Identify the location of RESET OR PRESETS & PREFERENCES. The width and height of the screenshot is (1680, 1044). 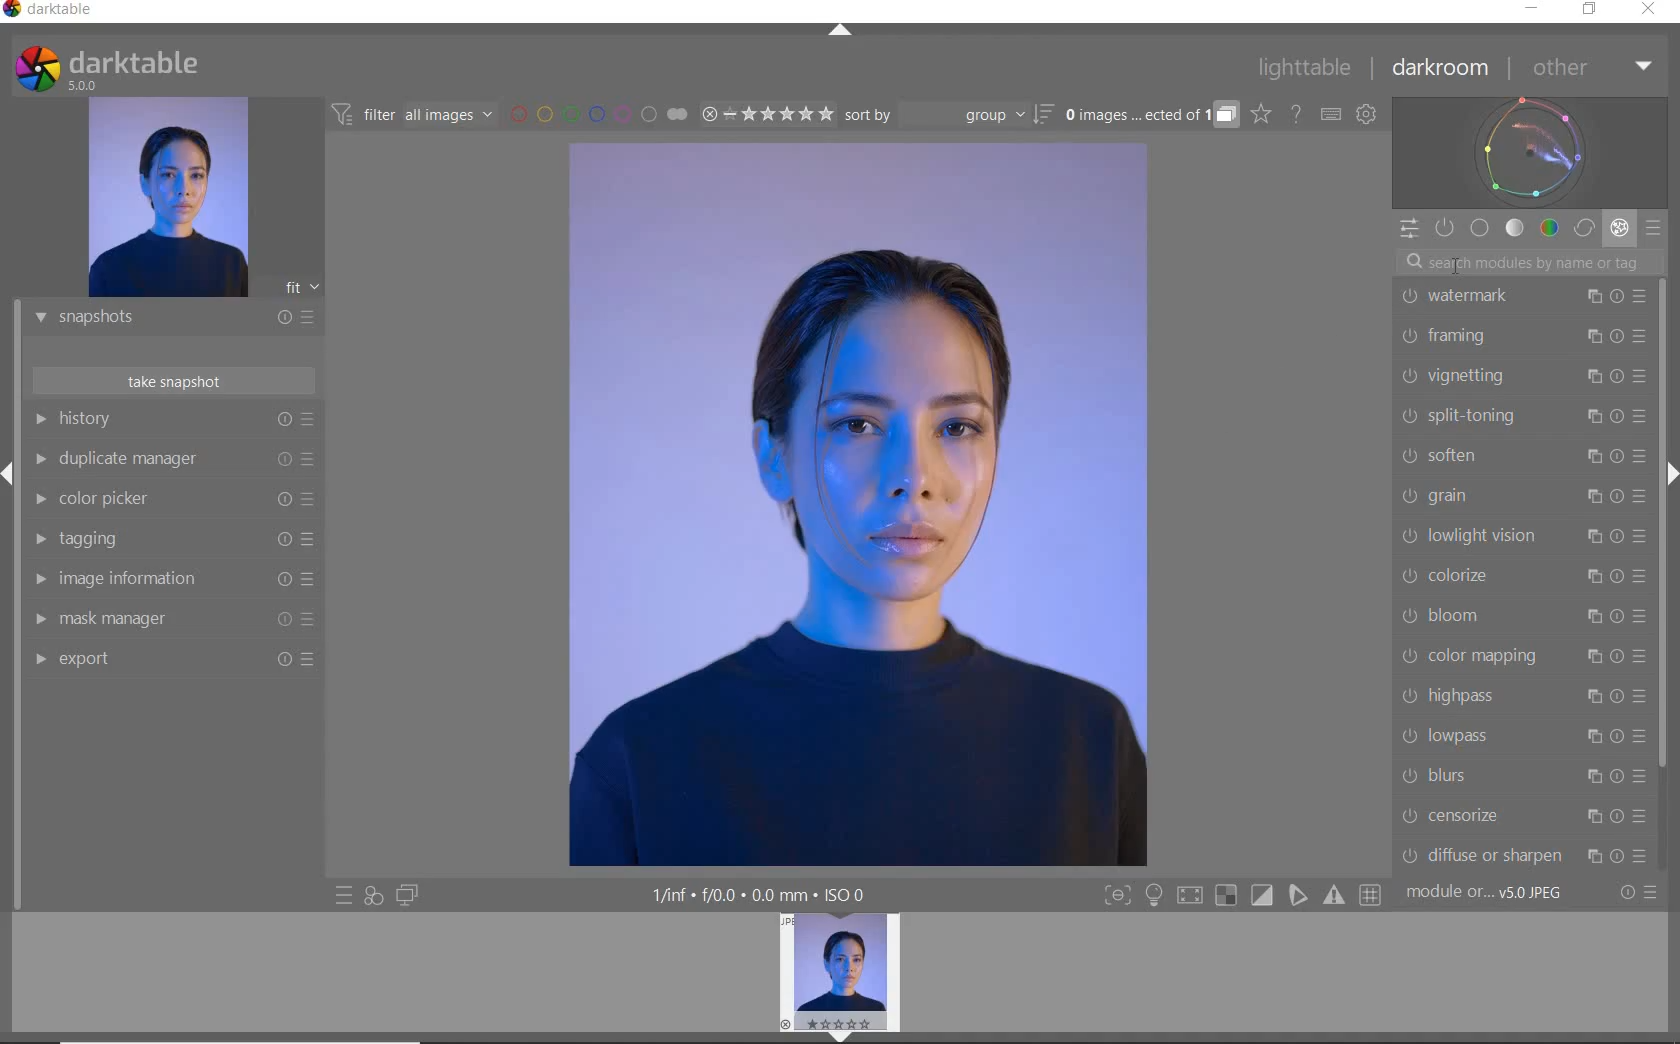
(1641, 892).